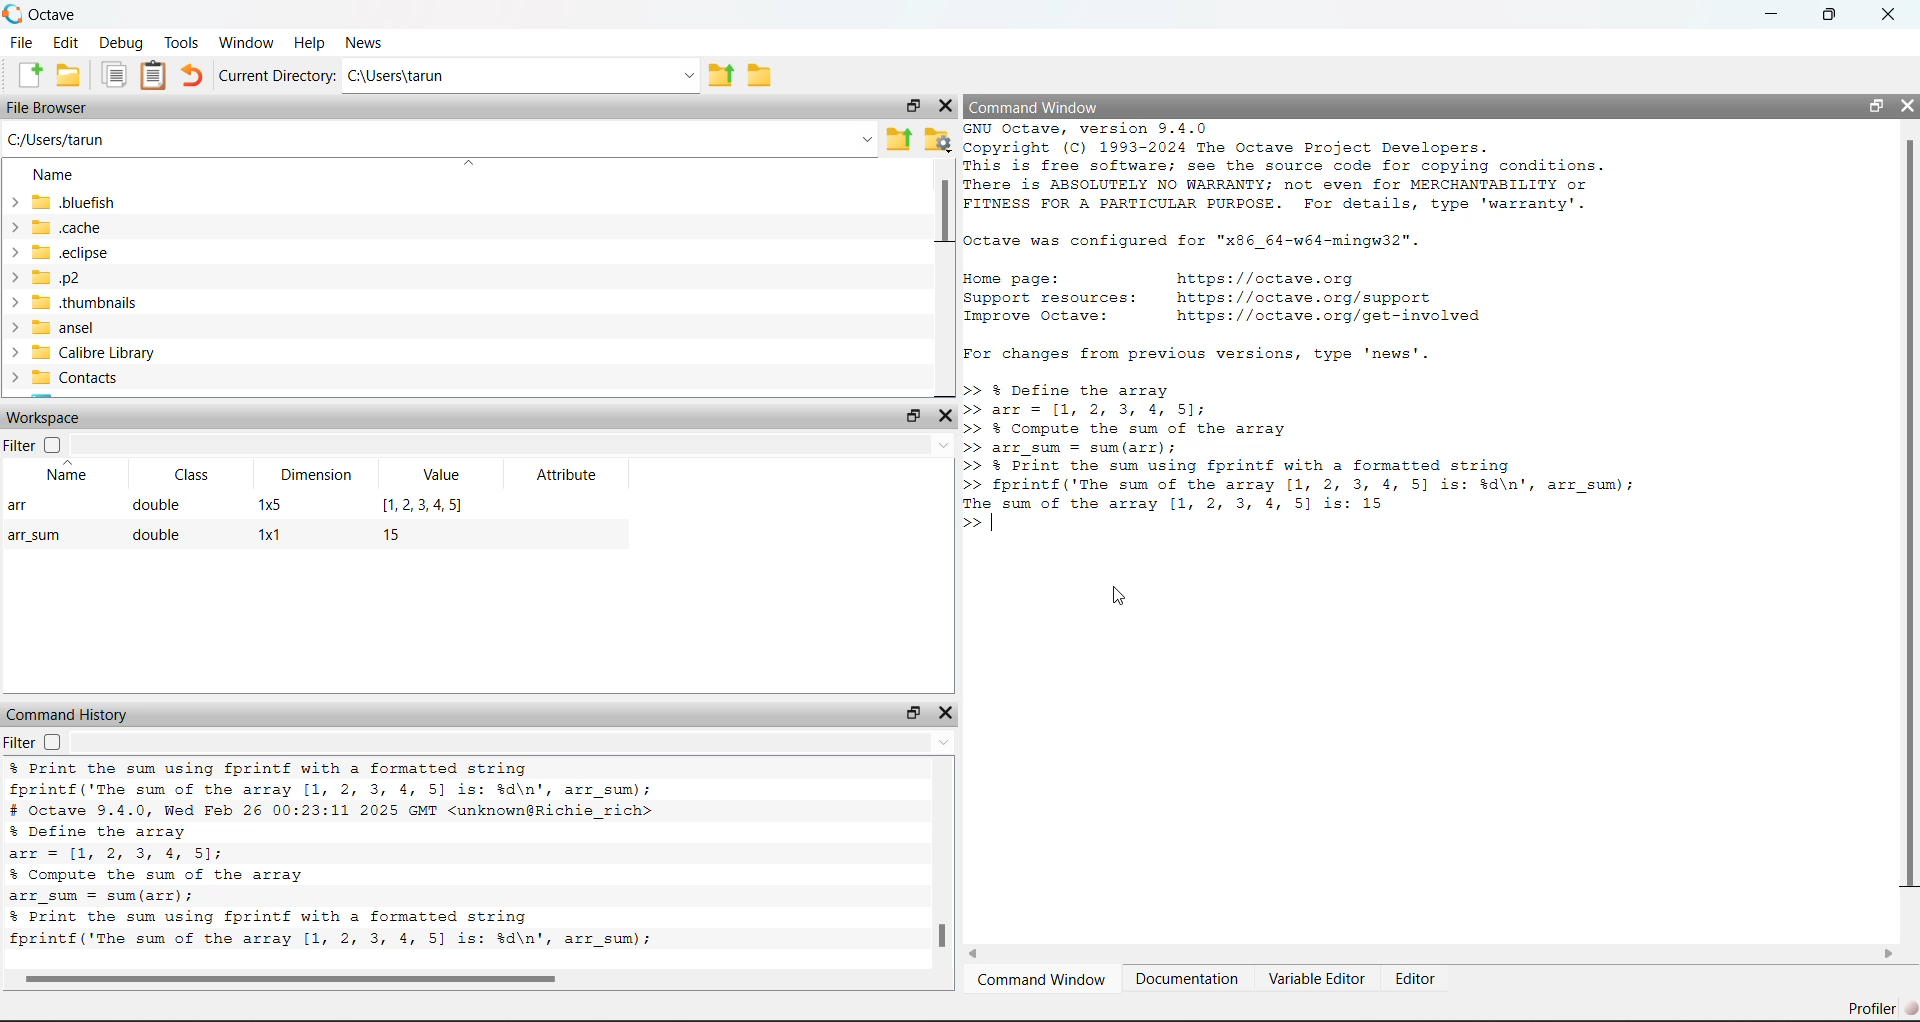 The height and width of the screenshot is (1022, 1920). Describe the element at coordinates (68, 711) in the screenshot. I see `Command History` at that location.